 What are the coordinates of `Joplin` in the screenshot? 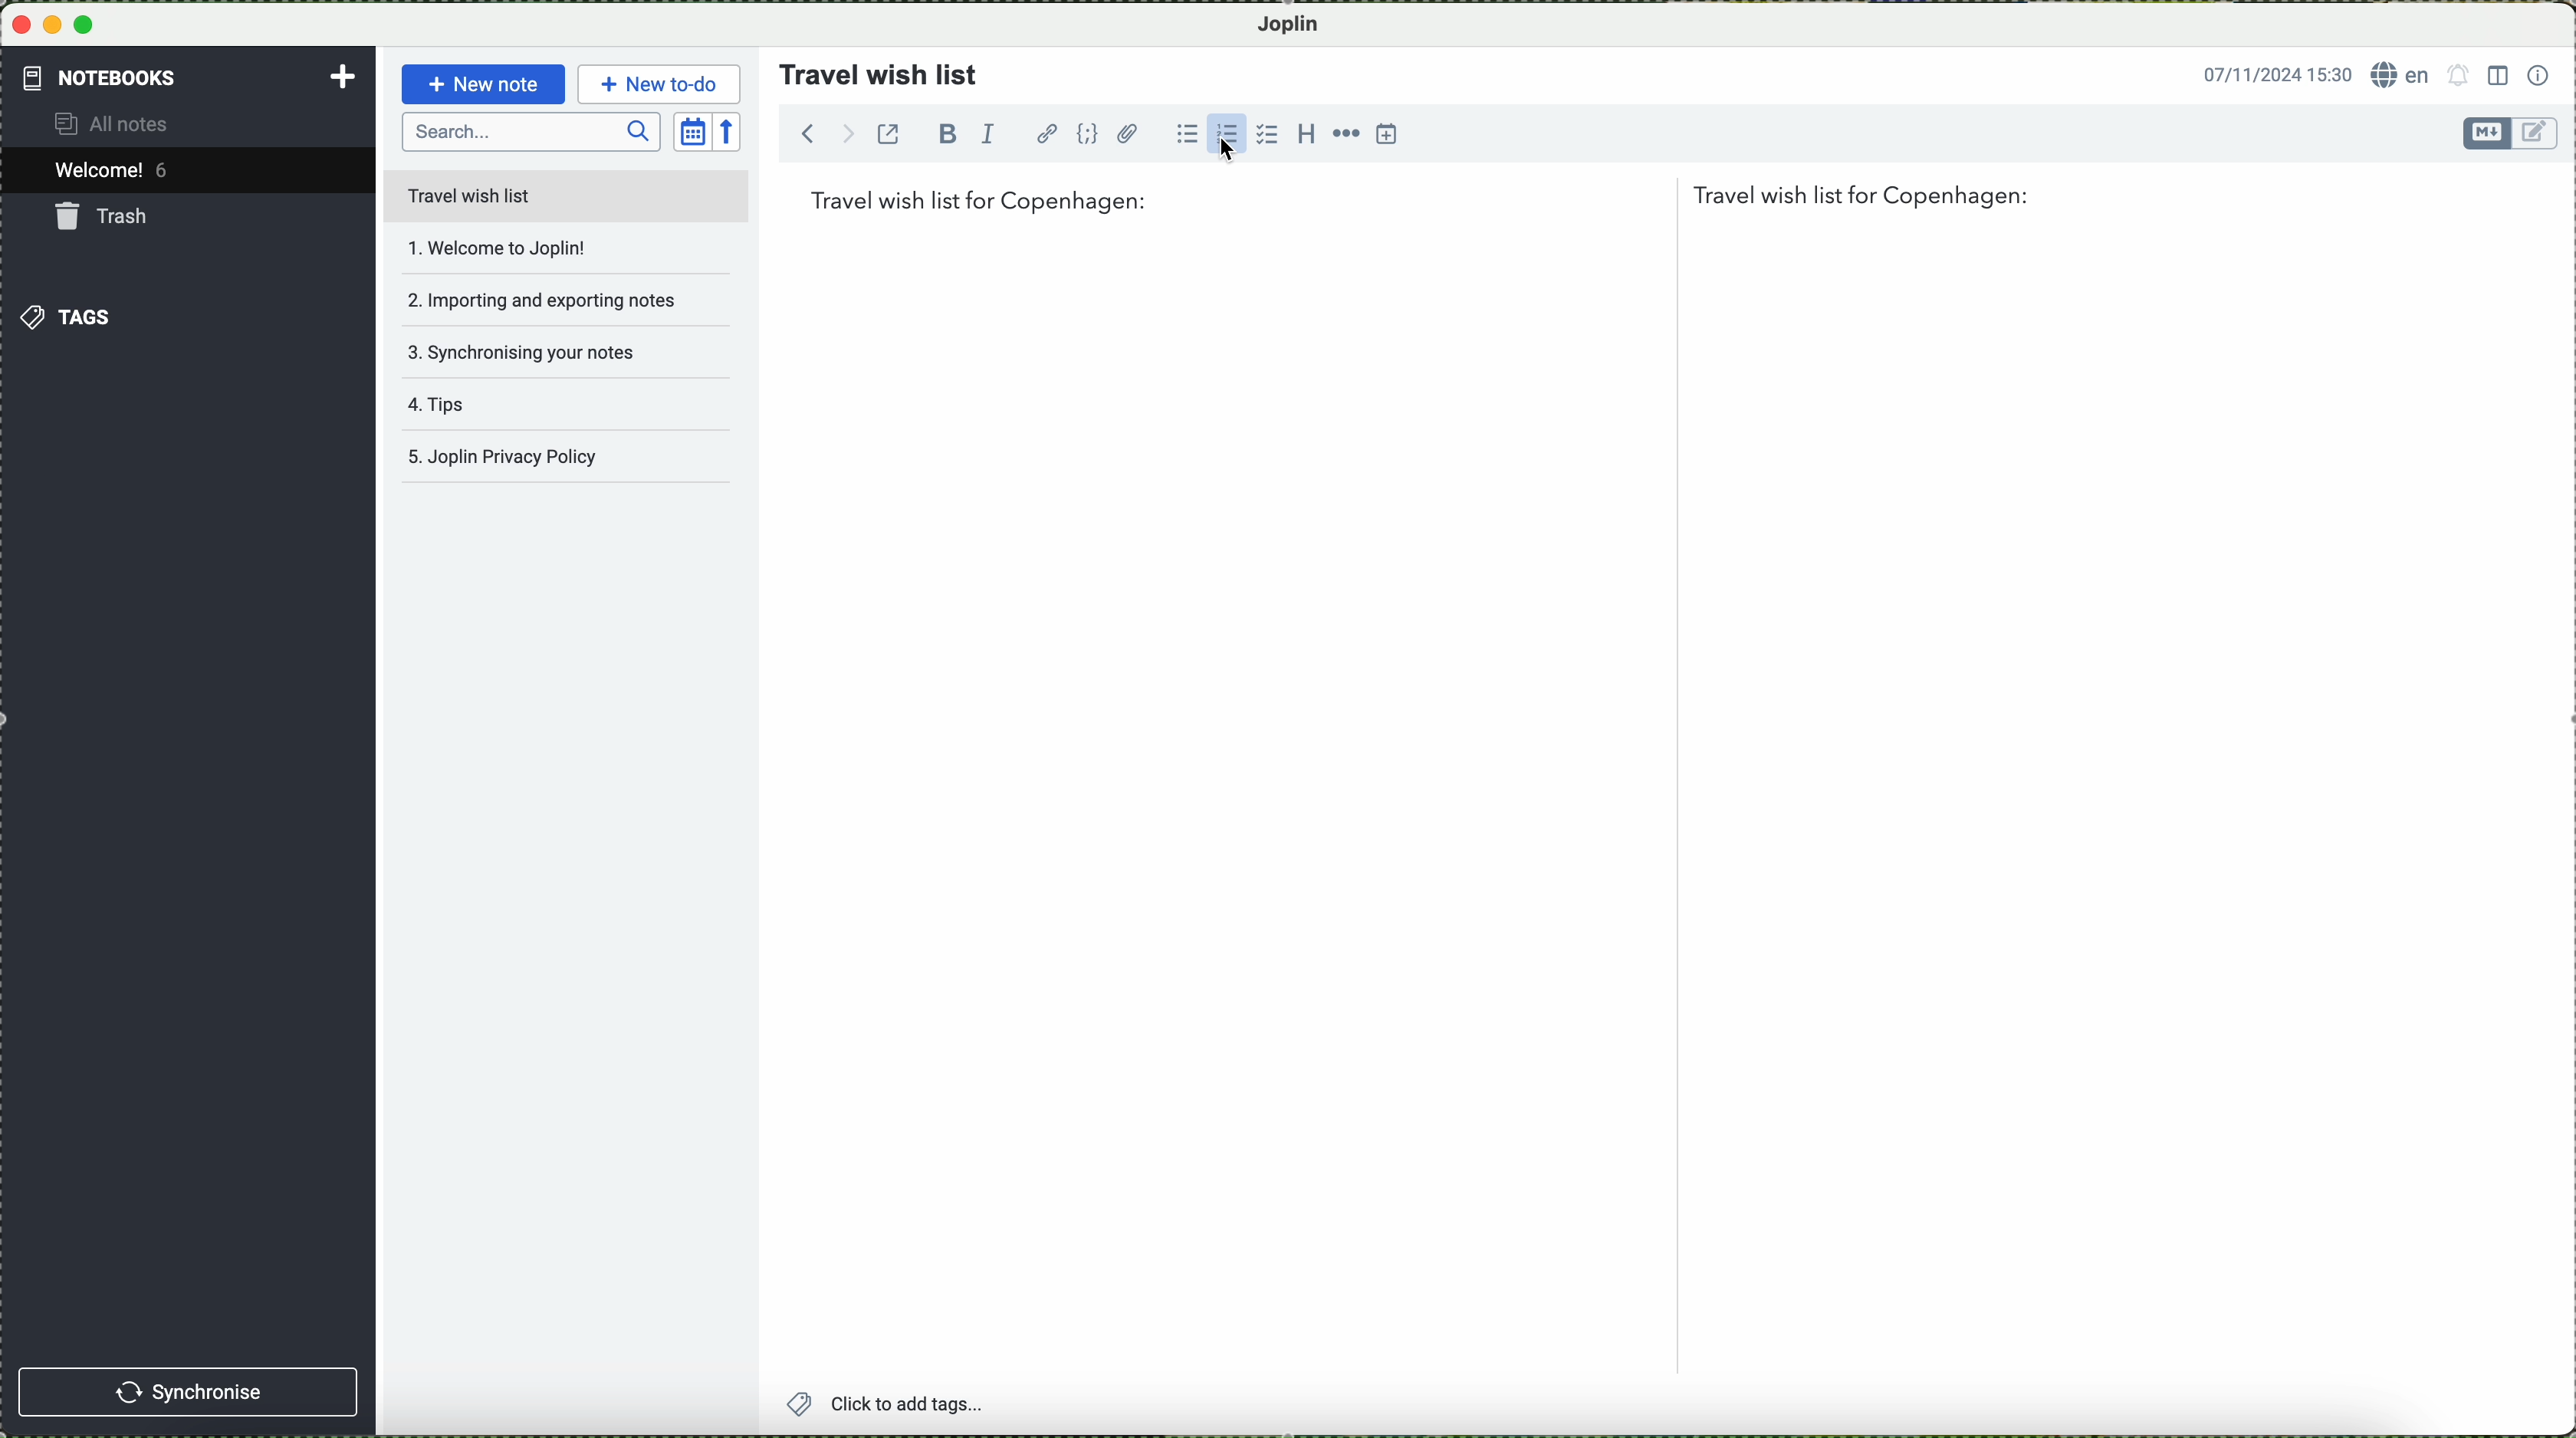 It's located at (1299, 23).